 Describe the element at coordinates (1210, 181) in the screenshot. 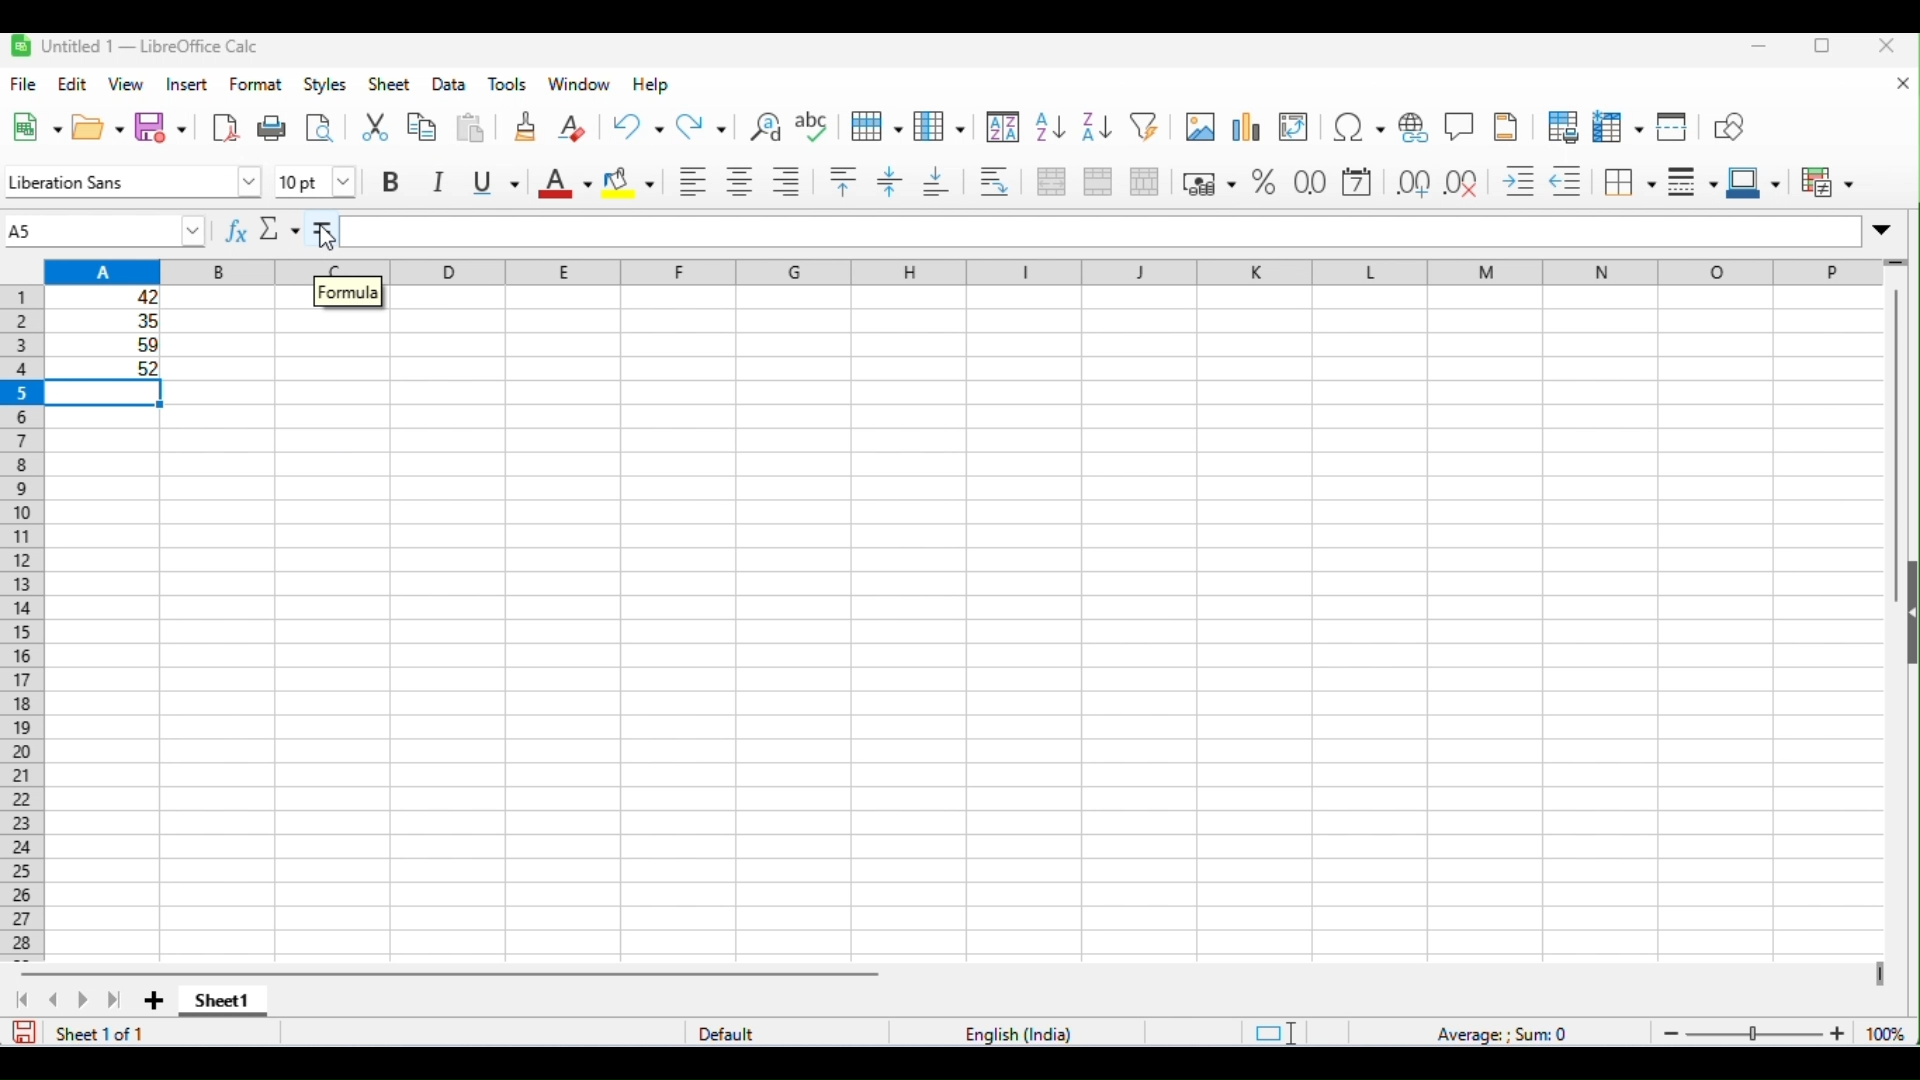

I see `format as currency` at that location.